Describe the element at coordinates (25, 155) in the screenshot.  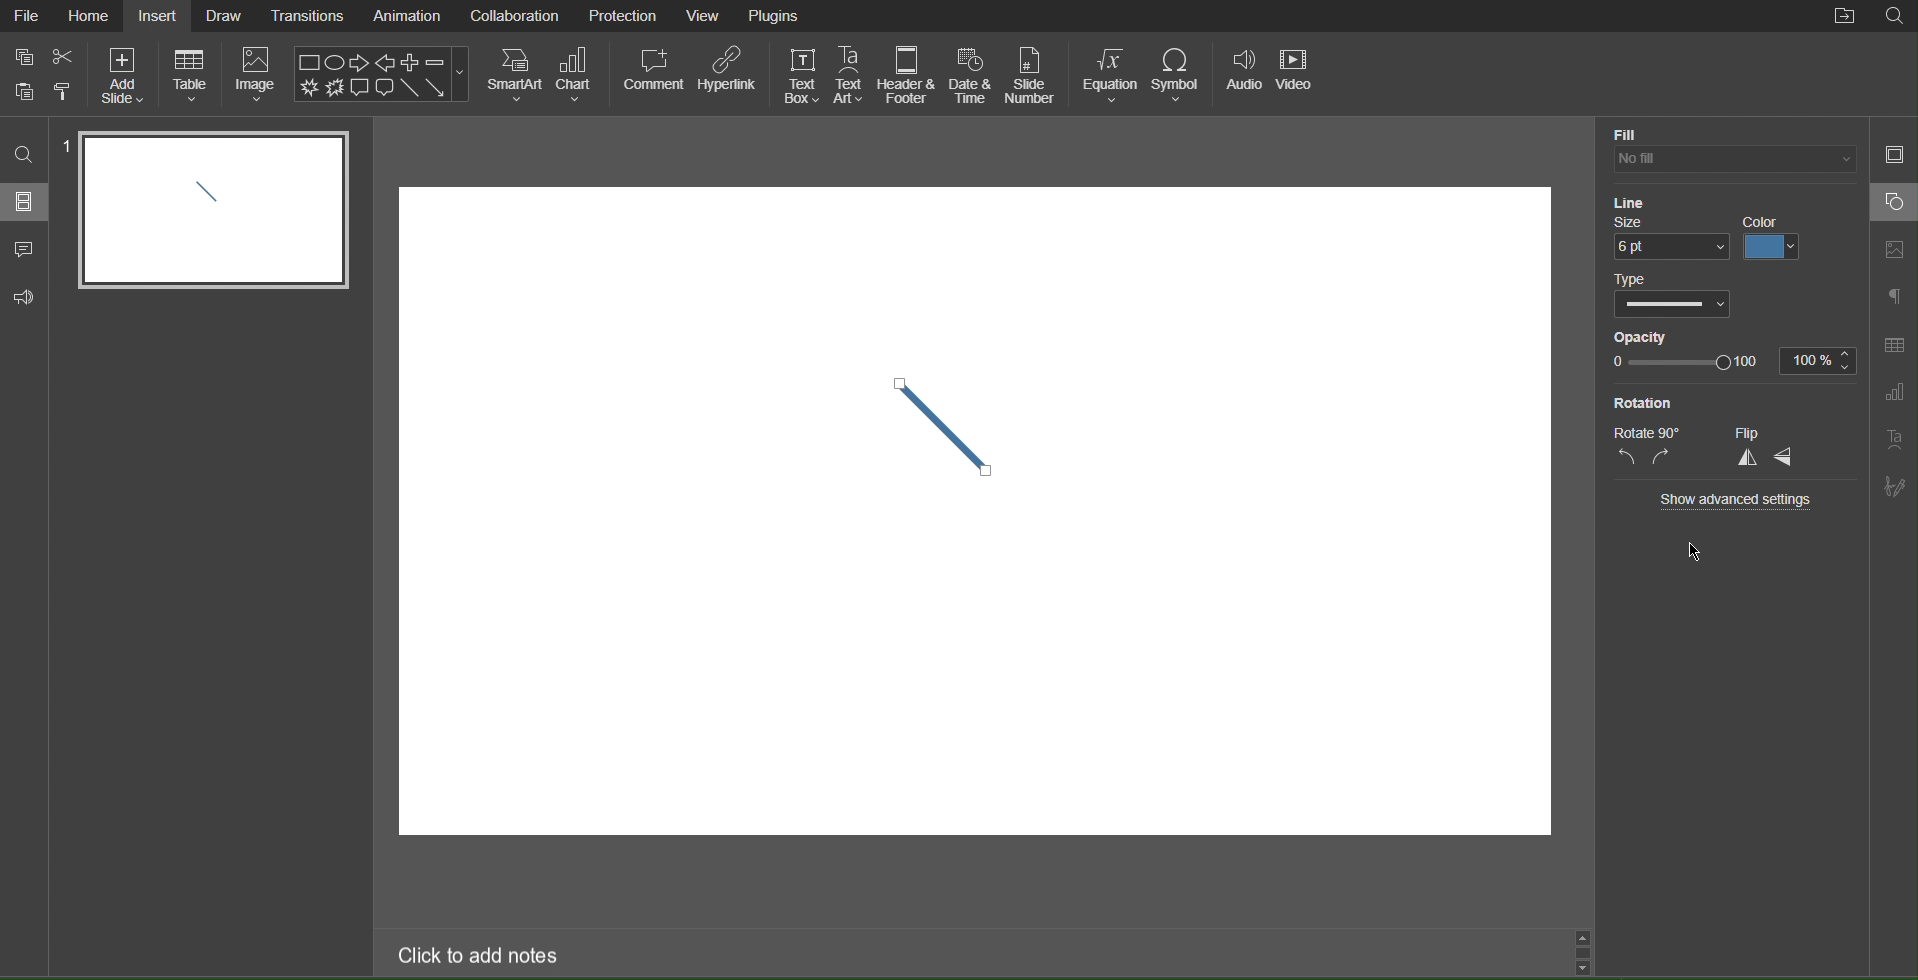
I see `Search` at that location.